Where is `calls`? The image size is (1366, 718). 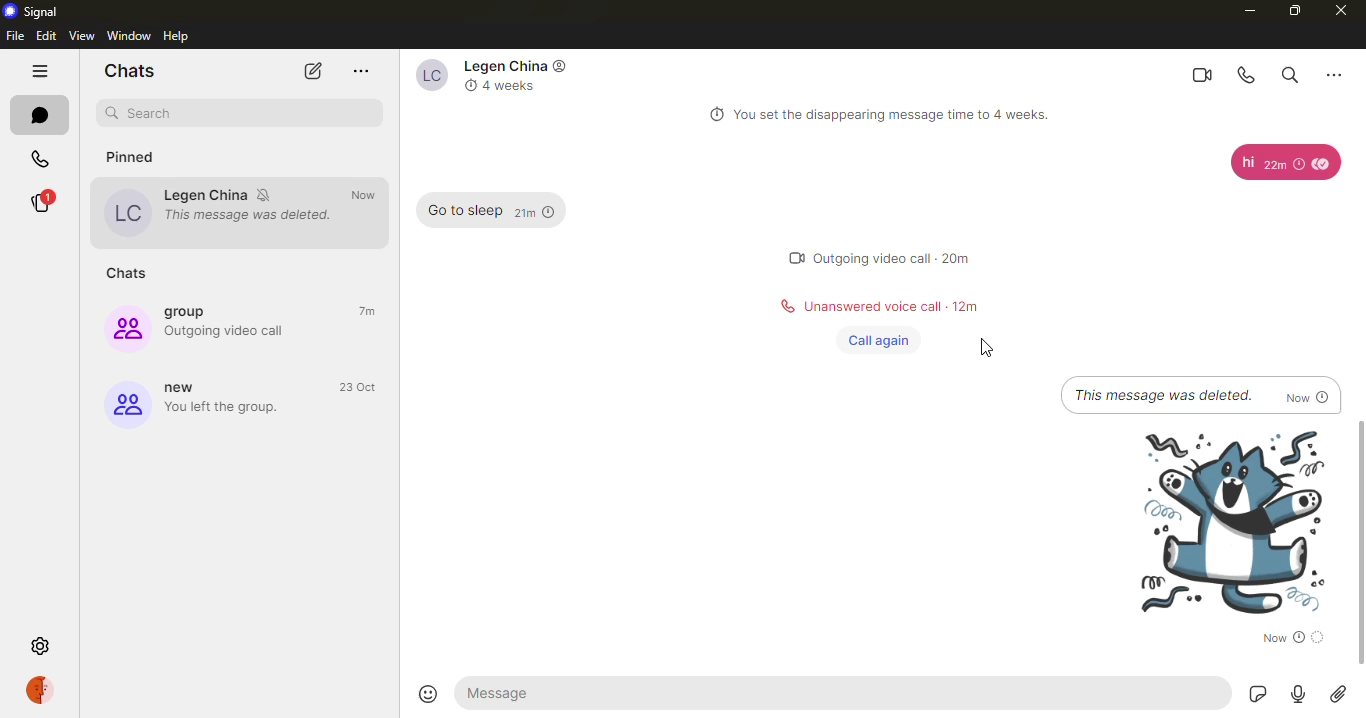
calls is located at coordinates (37, 159).